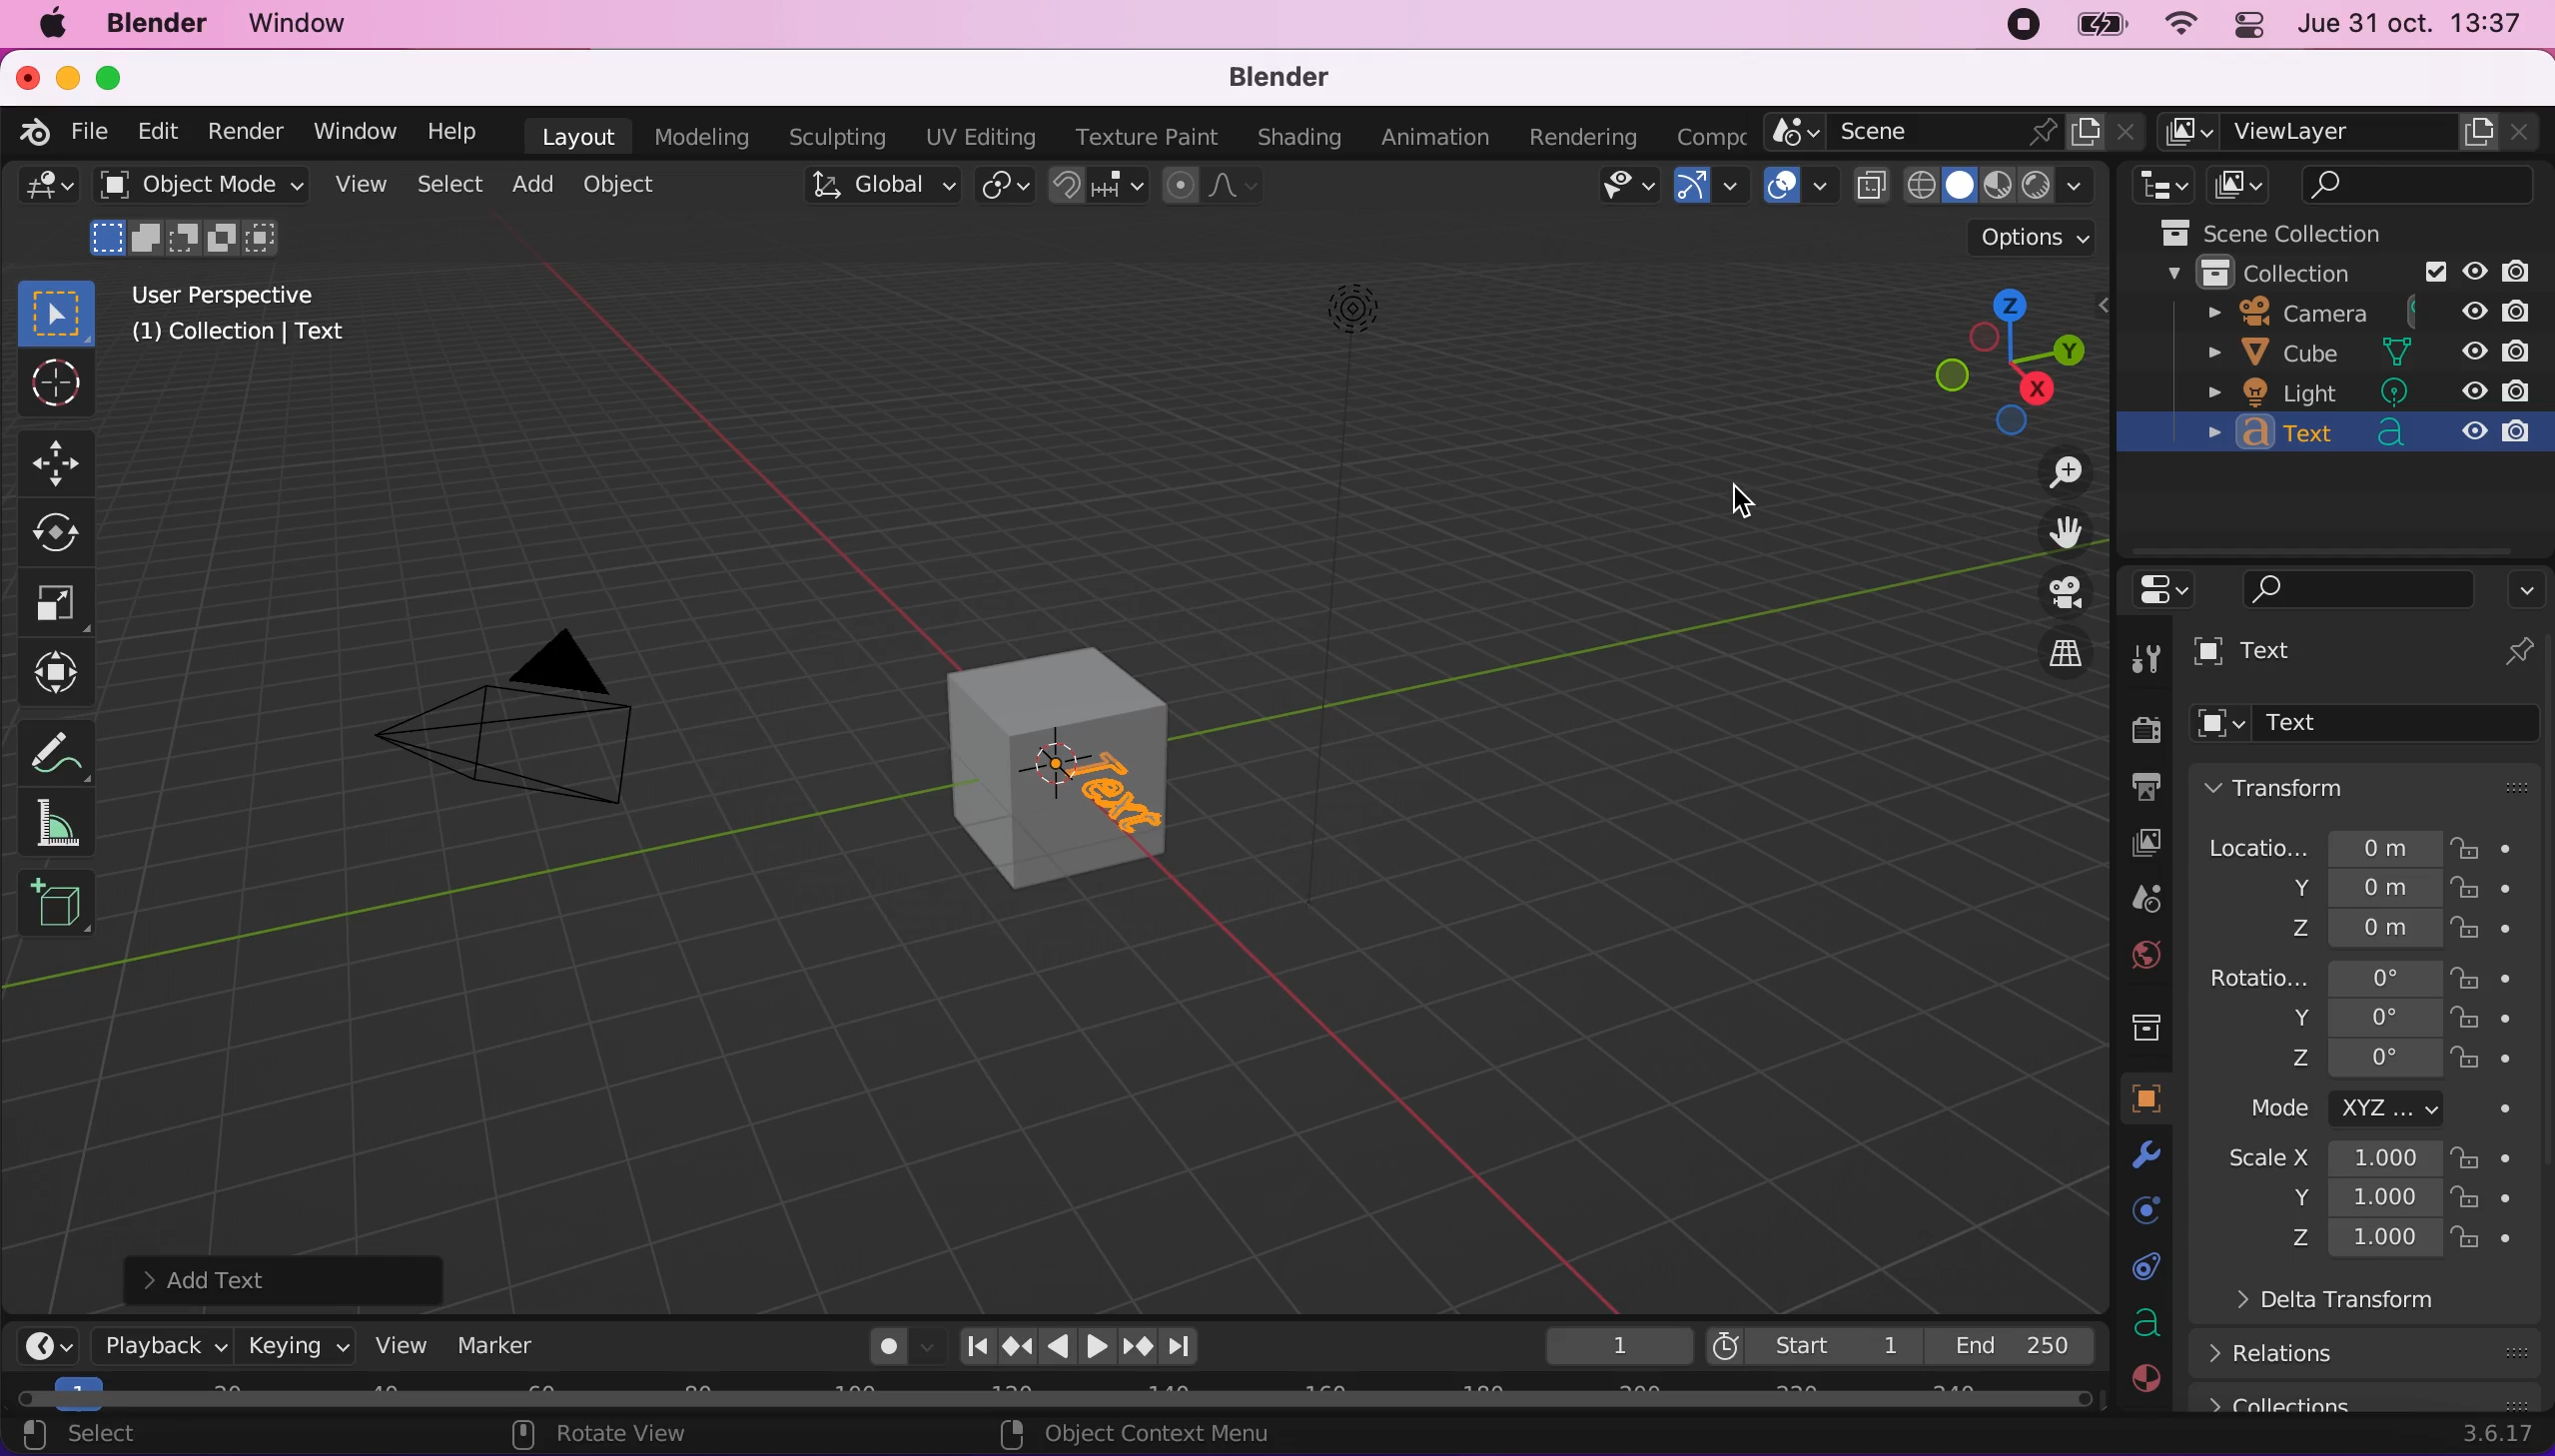  I want to click on modeling, so click(704, 137).